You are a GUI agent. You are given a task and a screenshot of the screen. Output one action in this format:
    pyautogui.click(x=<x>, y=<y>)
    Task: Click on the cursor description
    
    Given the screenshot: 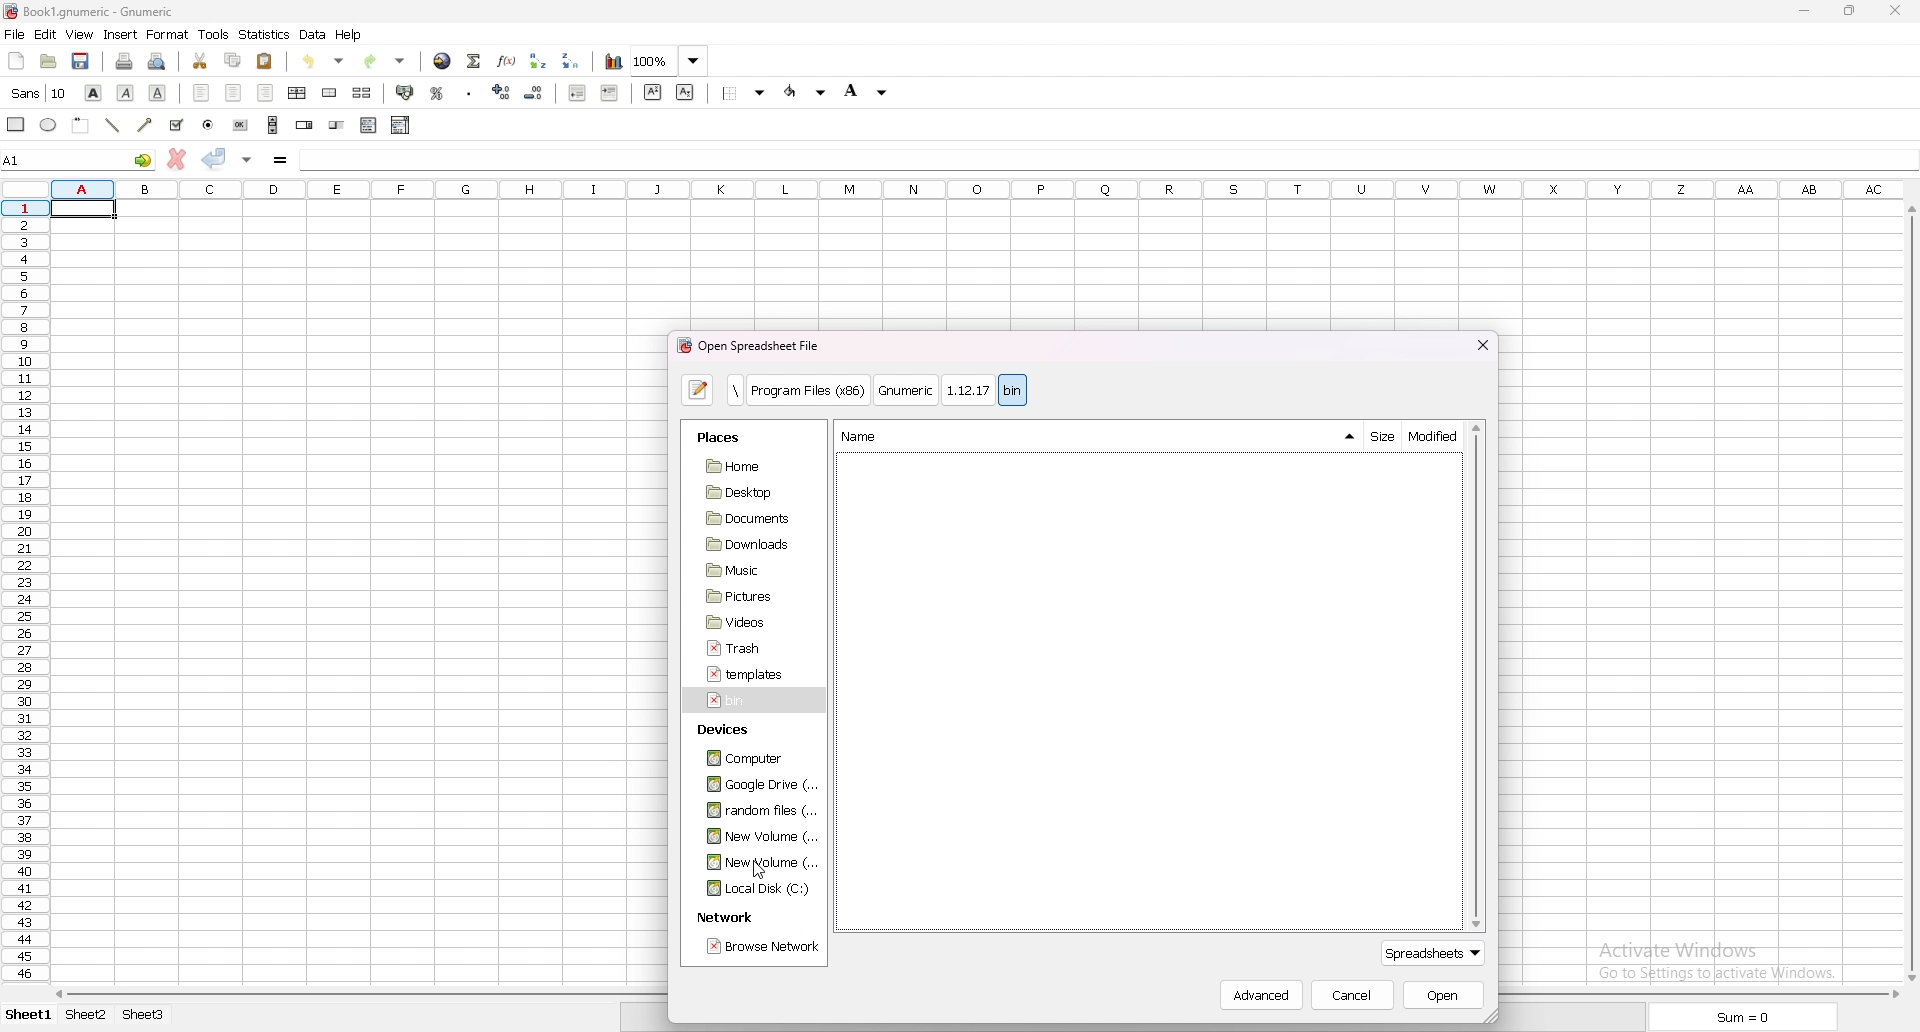 What is the action you would take?
    pyautogui.click(x=43, y=93)
    